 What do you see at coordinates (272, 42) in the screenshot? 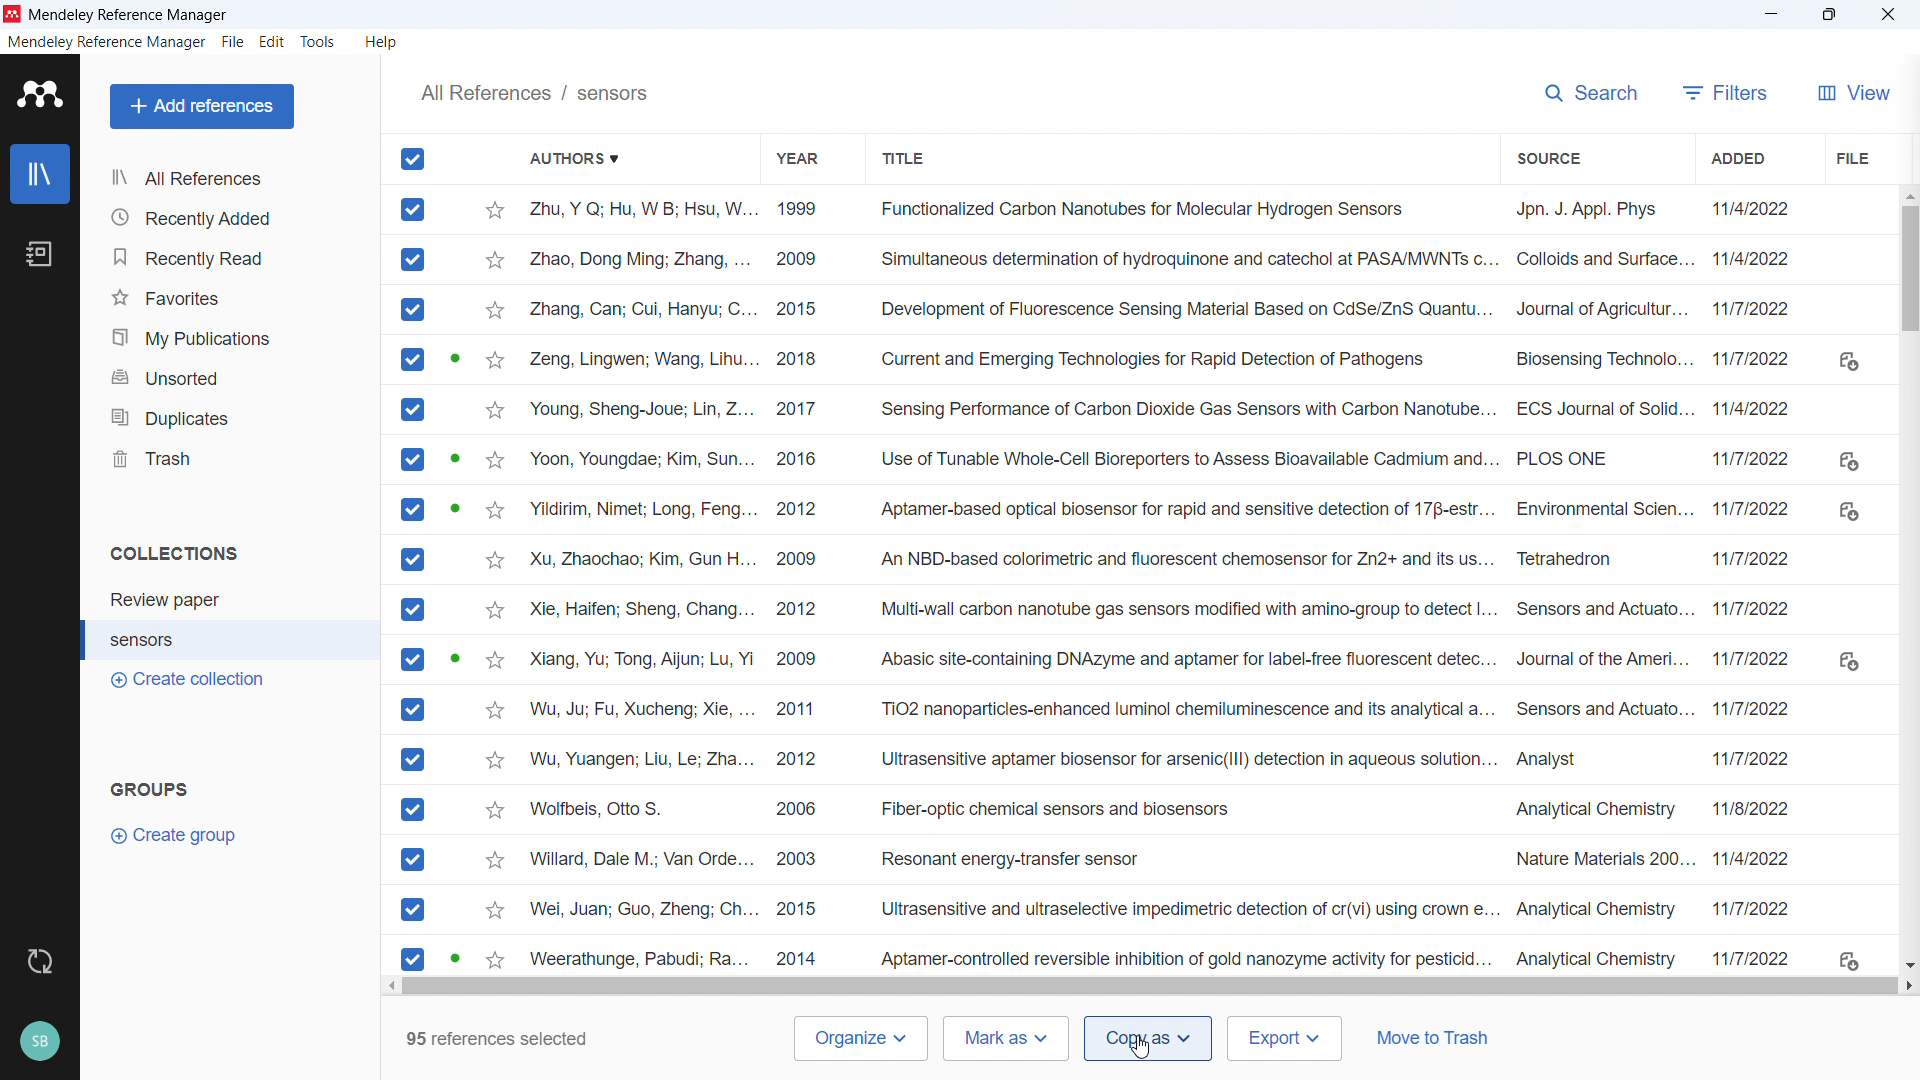
I see `edit` at bounding box center [272, 42].